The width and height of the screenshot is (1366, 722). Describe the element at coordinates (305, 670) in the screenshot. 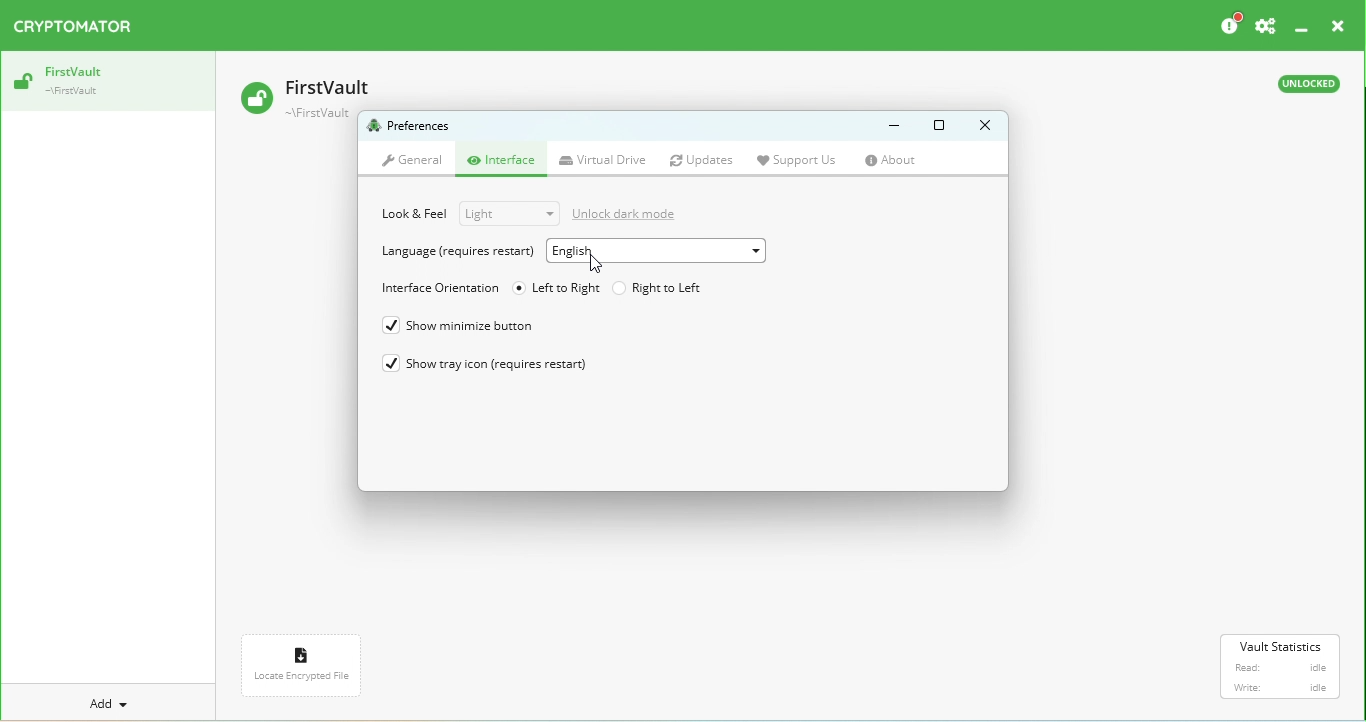

I see `Locate encrypted file` at that location.